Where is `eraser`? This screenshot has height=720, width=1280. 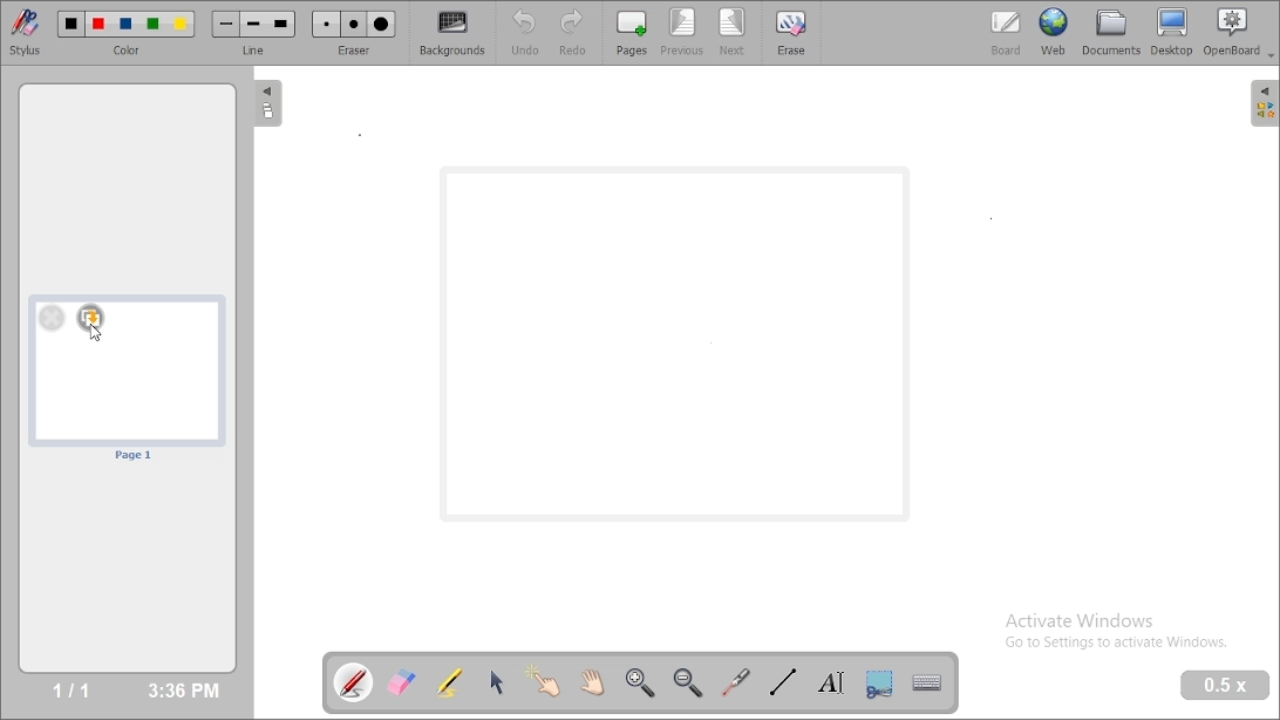 eraser is located at coordinates (354, 50).